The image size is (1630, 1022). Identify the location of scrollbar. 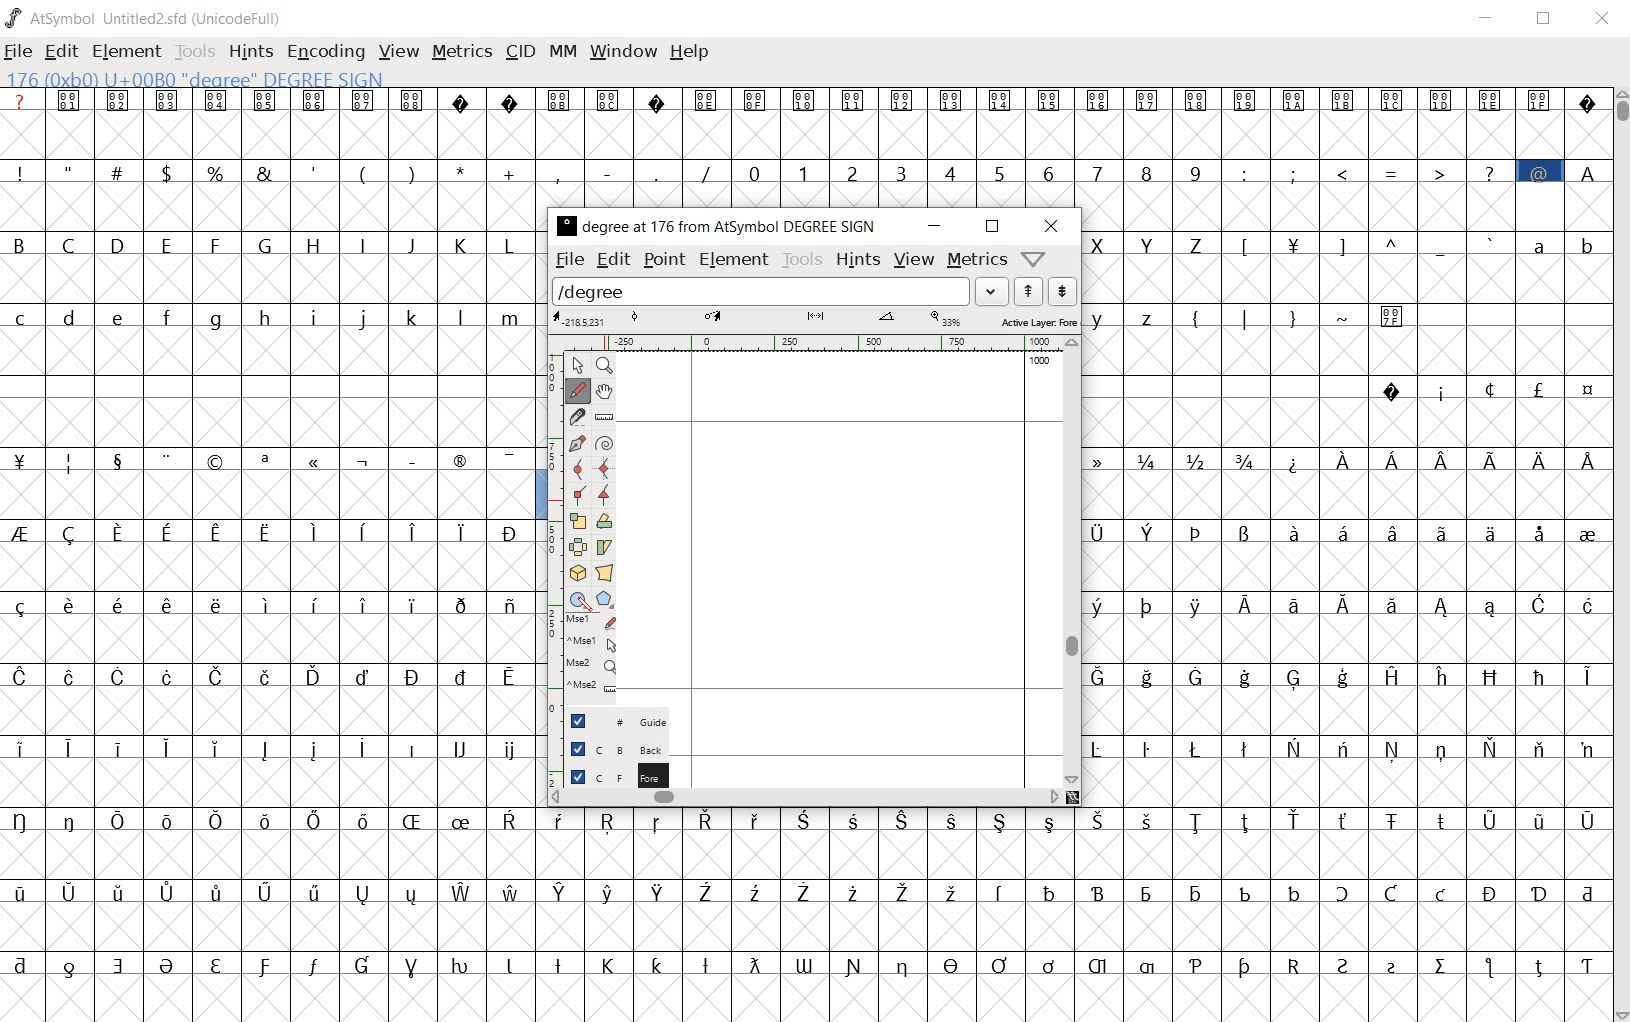
(1620, 553).